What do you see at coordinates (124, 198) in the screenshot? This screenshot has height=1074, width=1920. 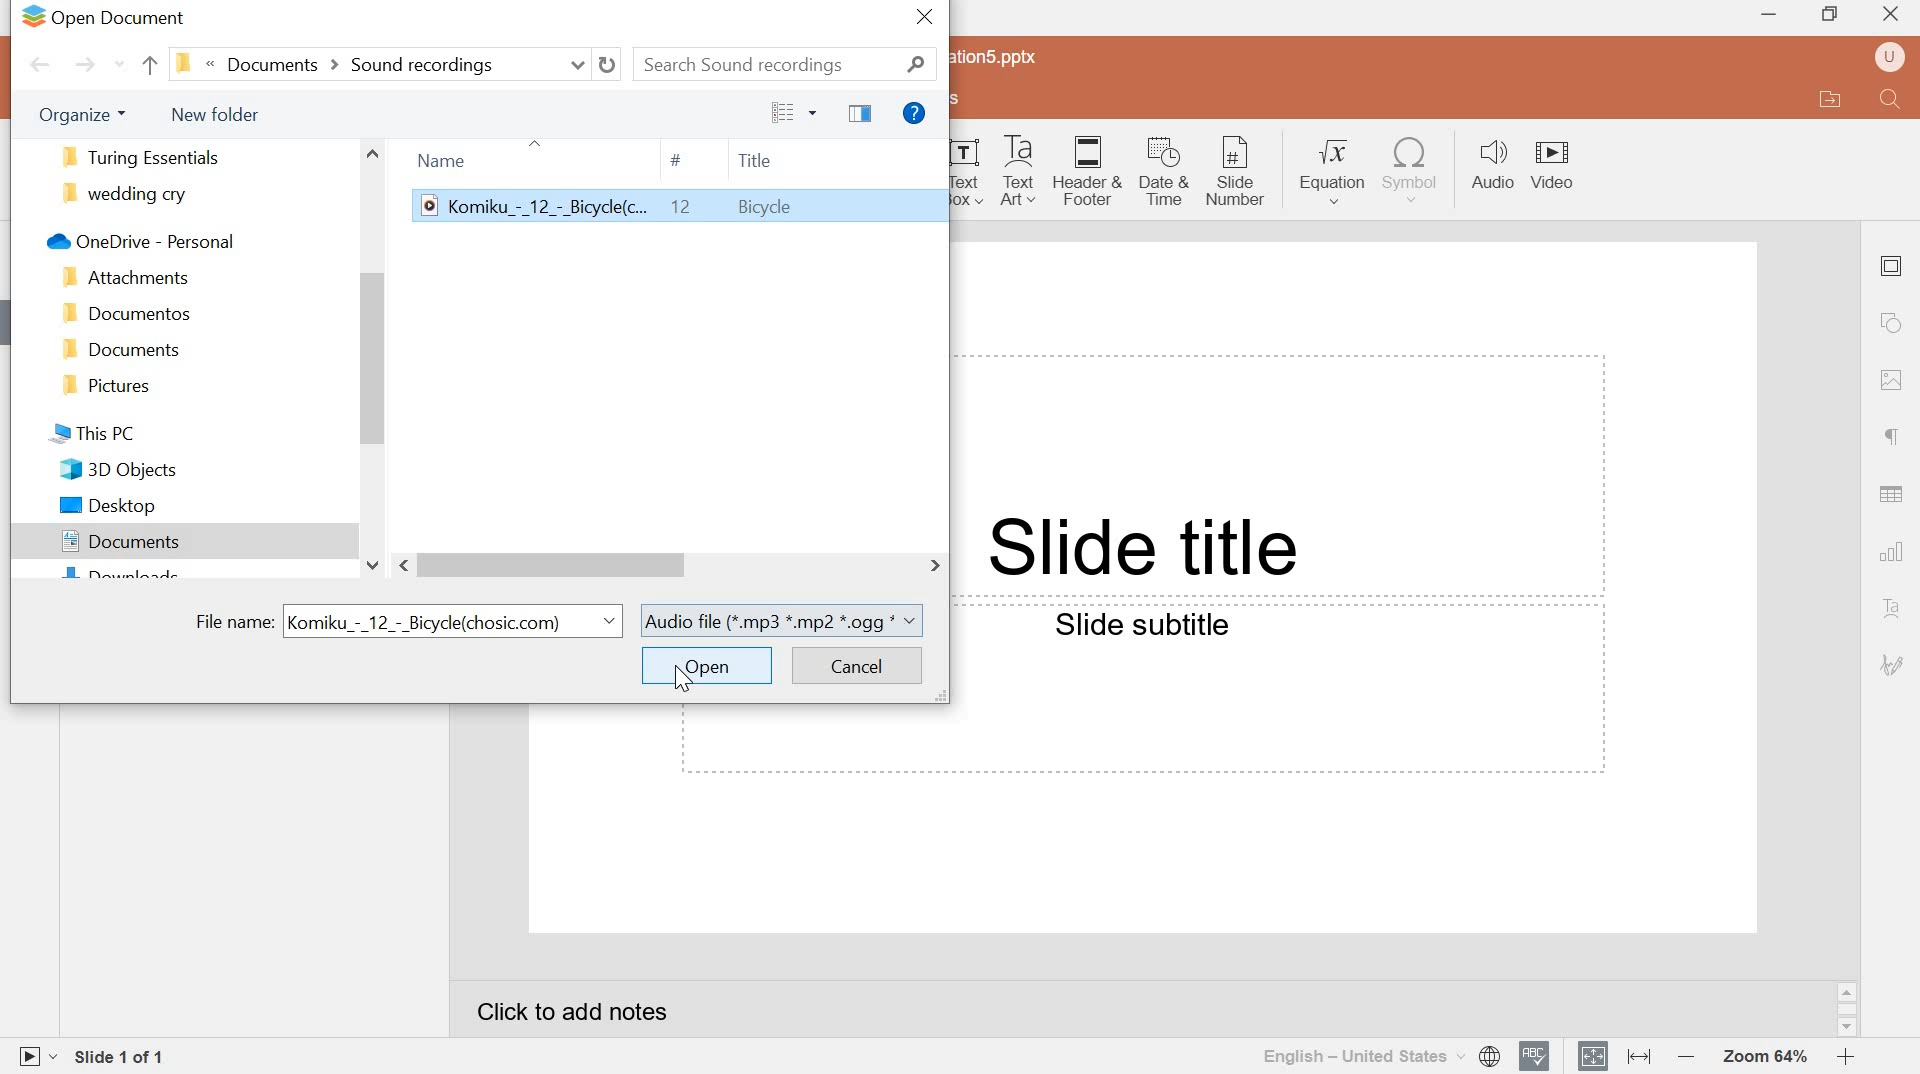 I see `wedding cry folder` at bounding box center [124, 198].